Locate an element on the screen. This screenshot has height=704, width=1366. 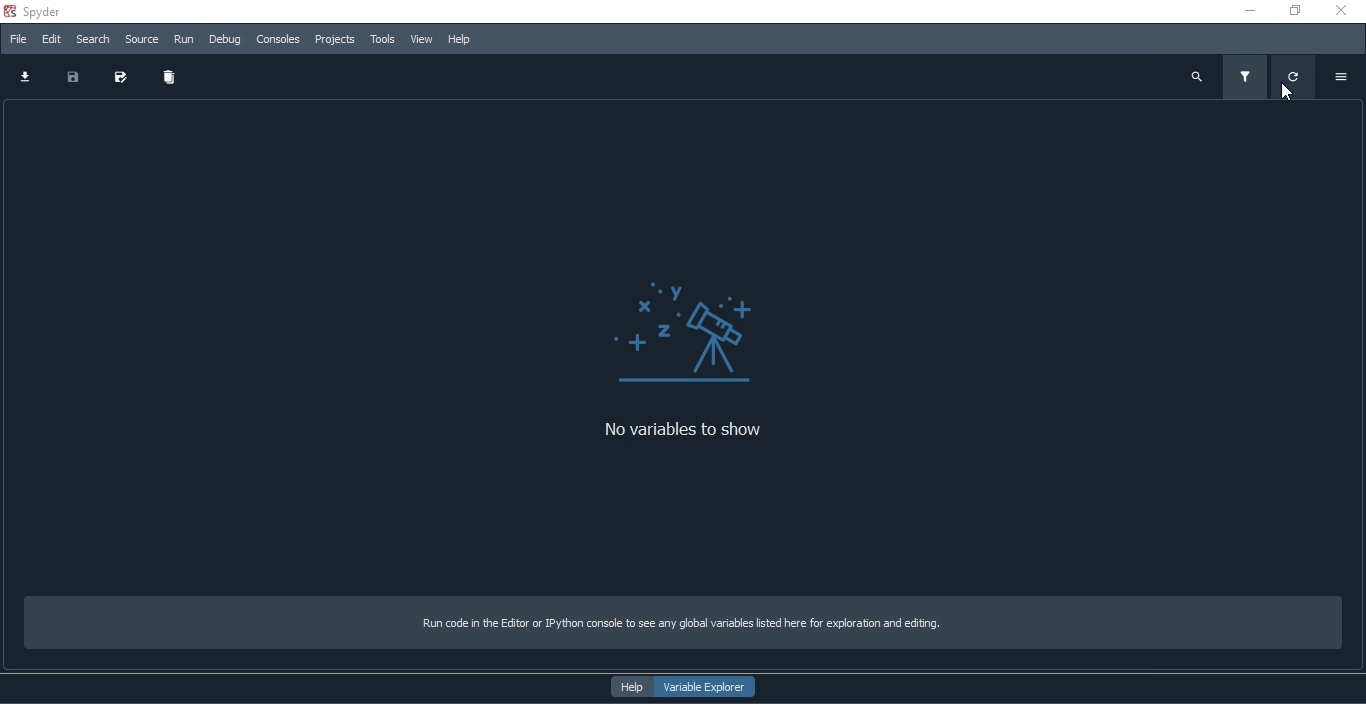
save is located at coordinates (70, 77).